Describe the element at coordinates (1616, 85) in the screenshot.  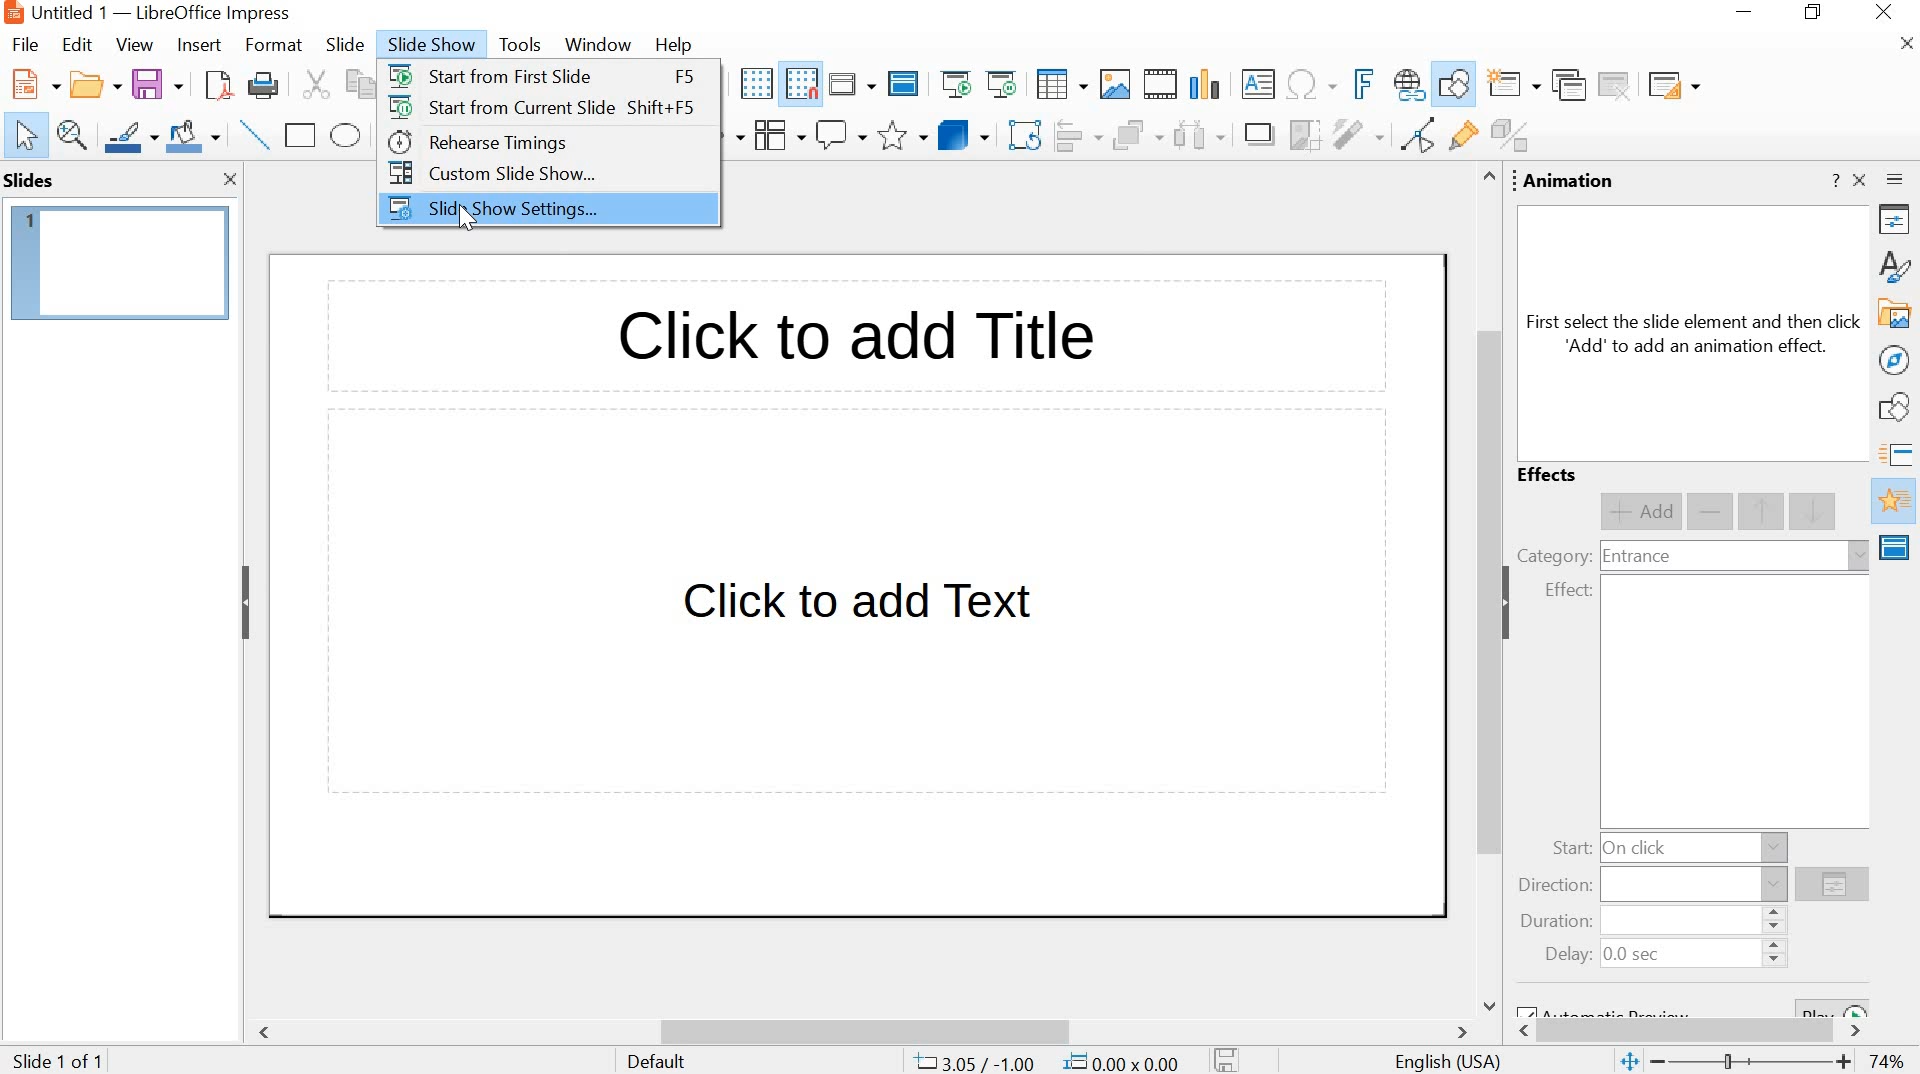
I see `delete slide` at that location.